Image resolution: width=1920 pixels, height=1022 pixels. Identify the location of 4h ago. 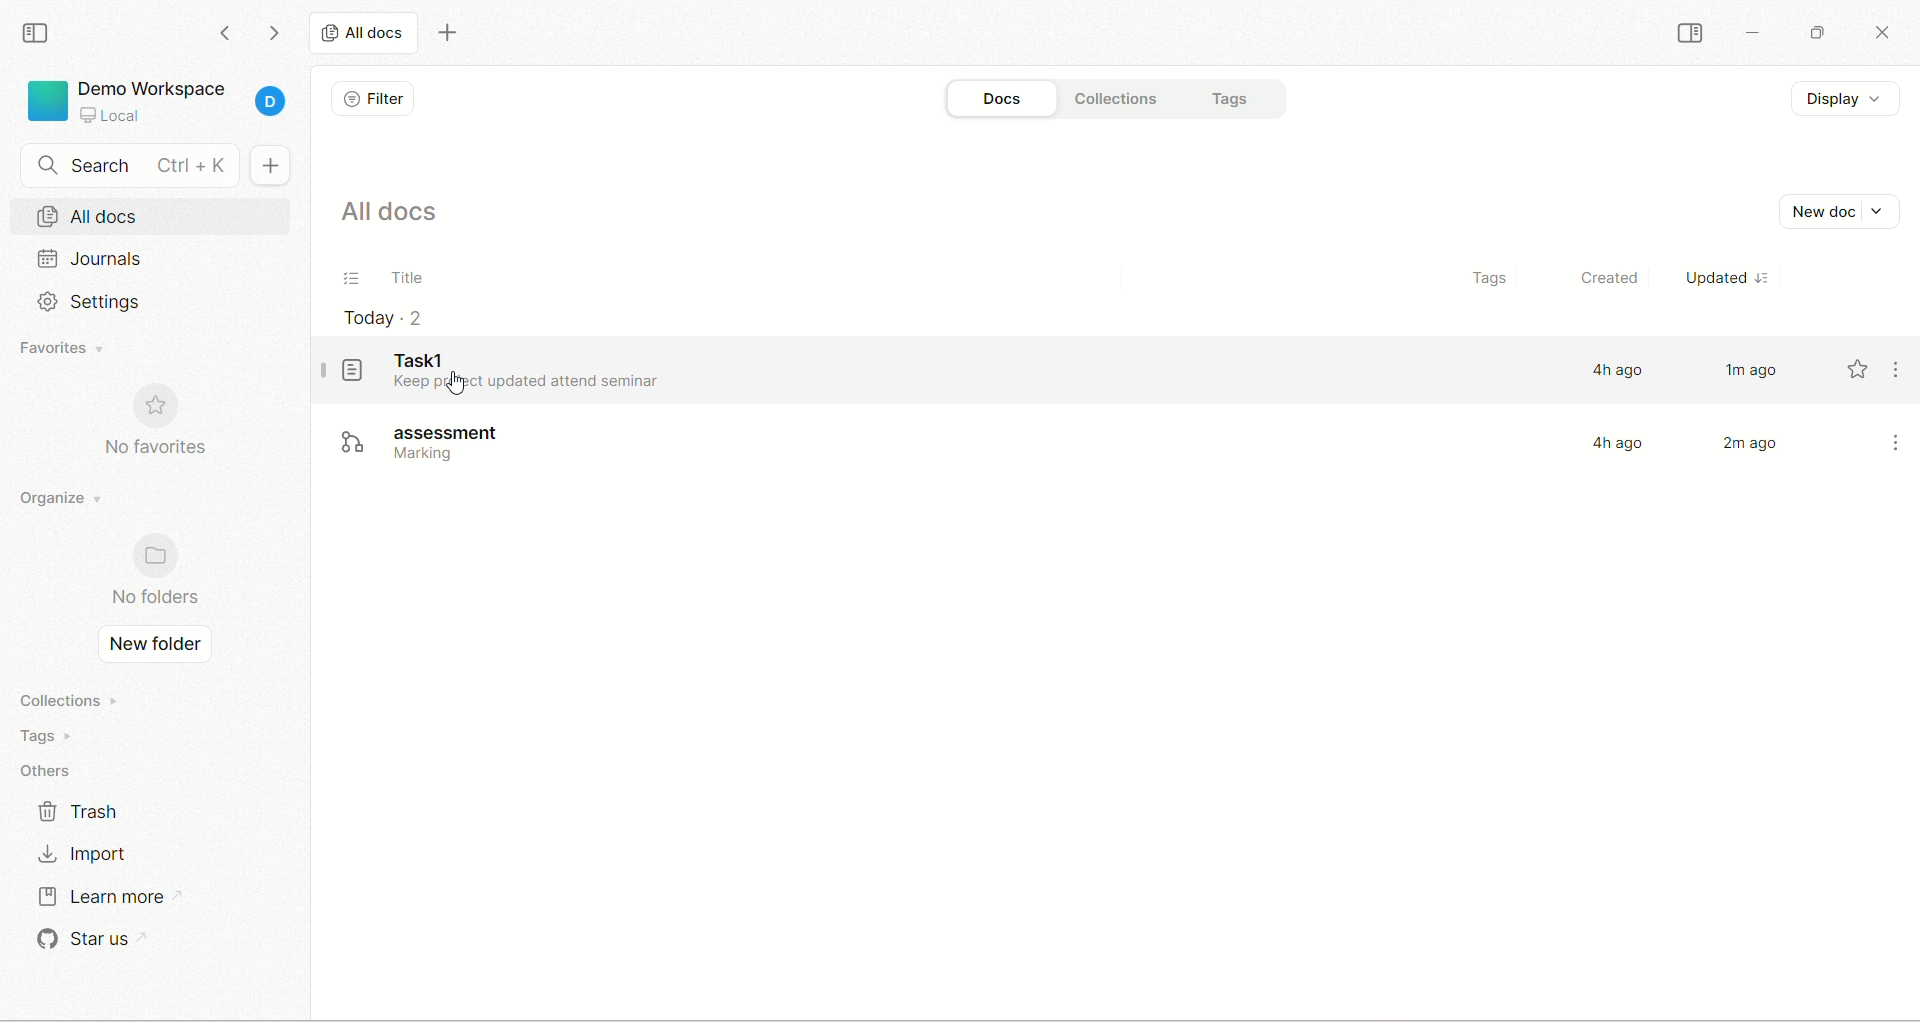
(1617, 371).